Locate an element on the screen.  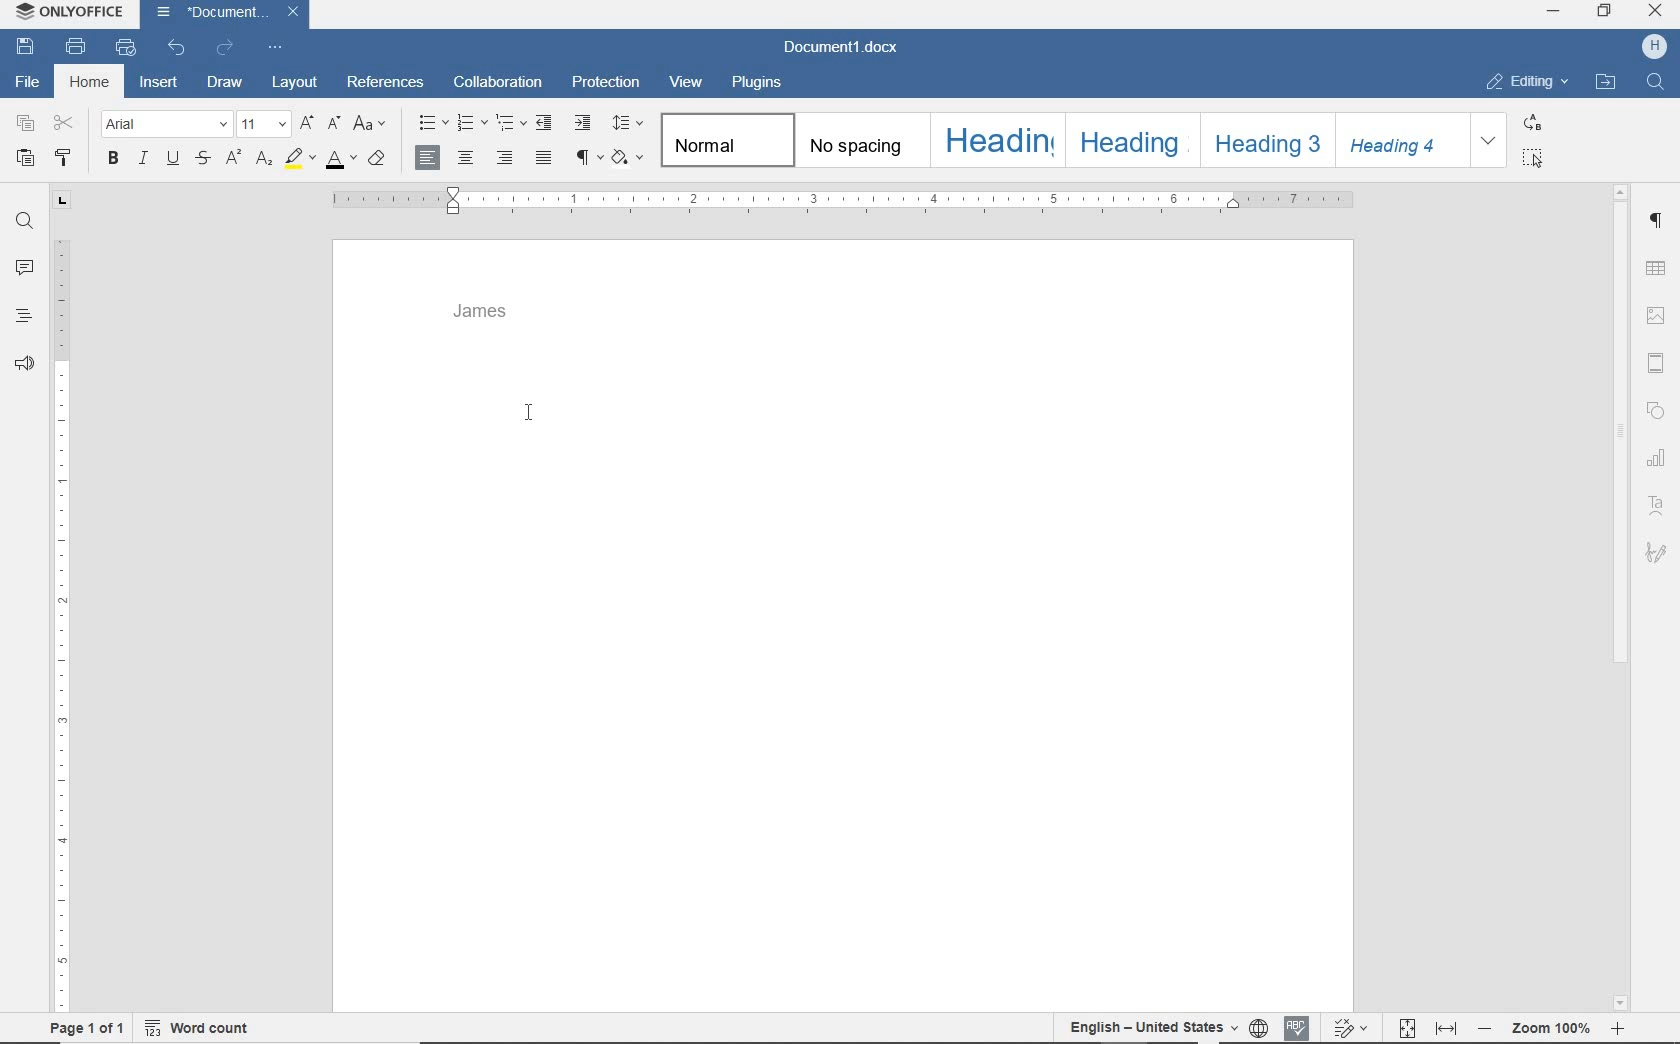
word count is located at coordinates (196, 1031).